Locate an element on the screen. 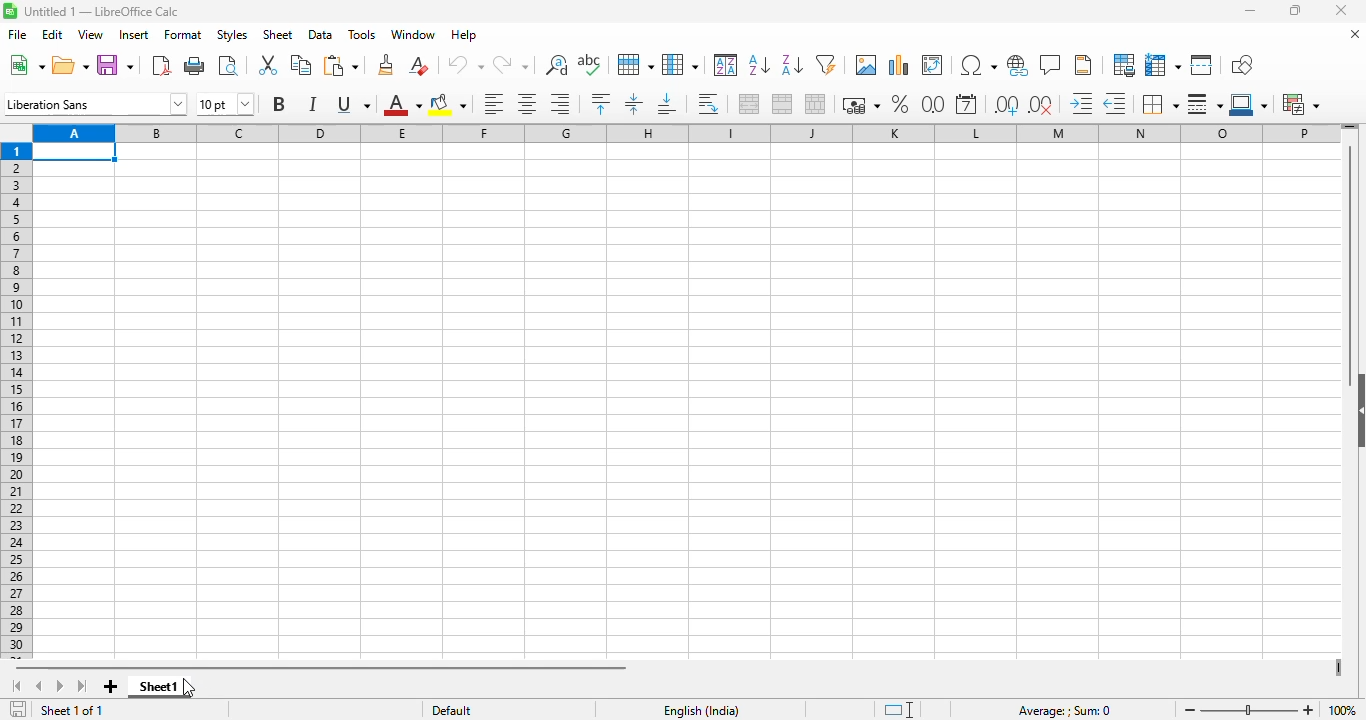  merge and center or unmerge cells depending on the current toggle state is located at coordinates (750, 104).